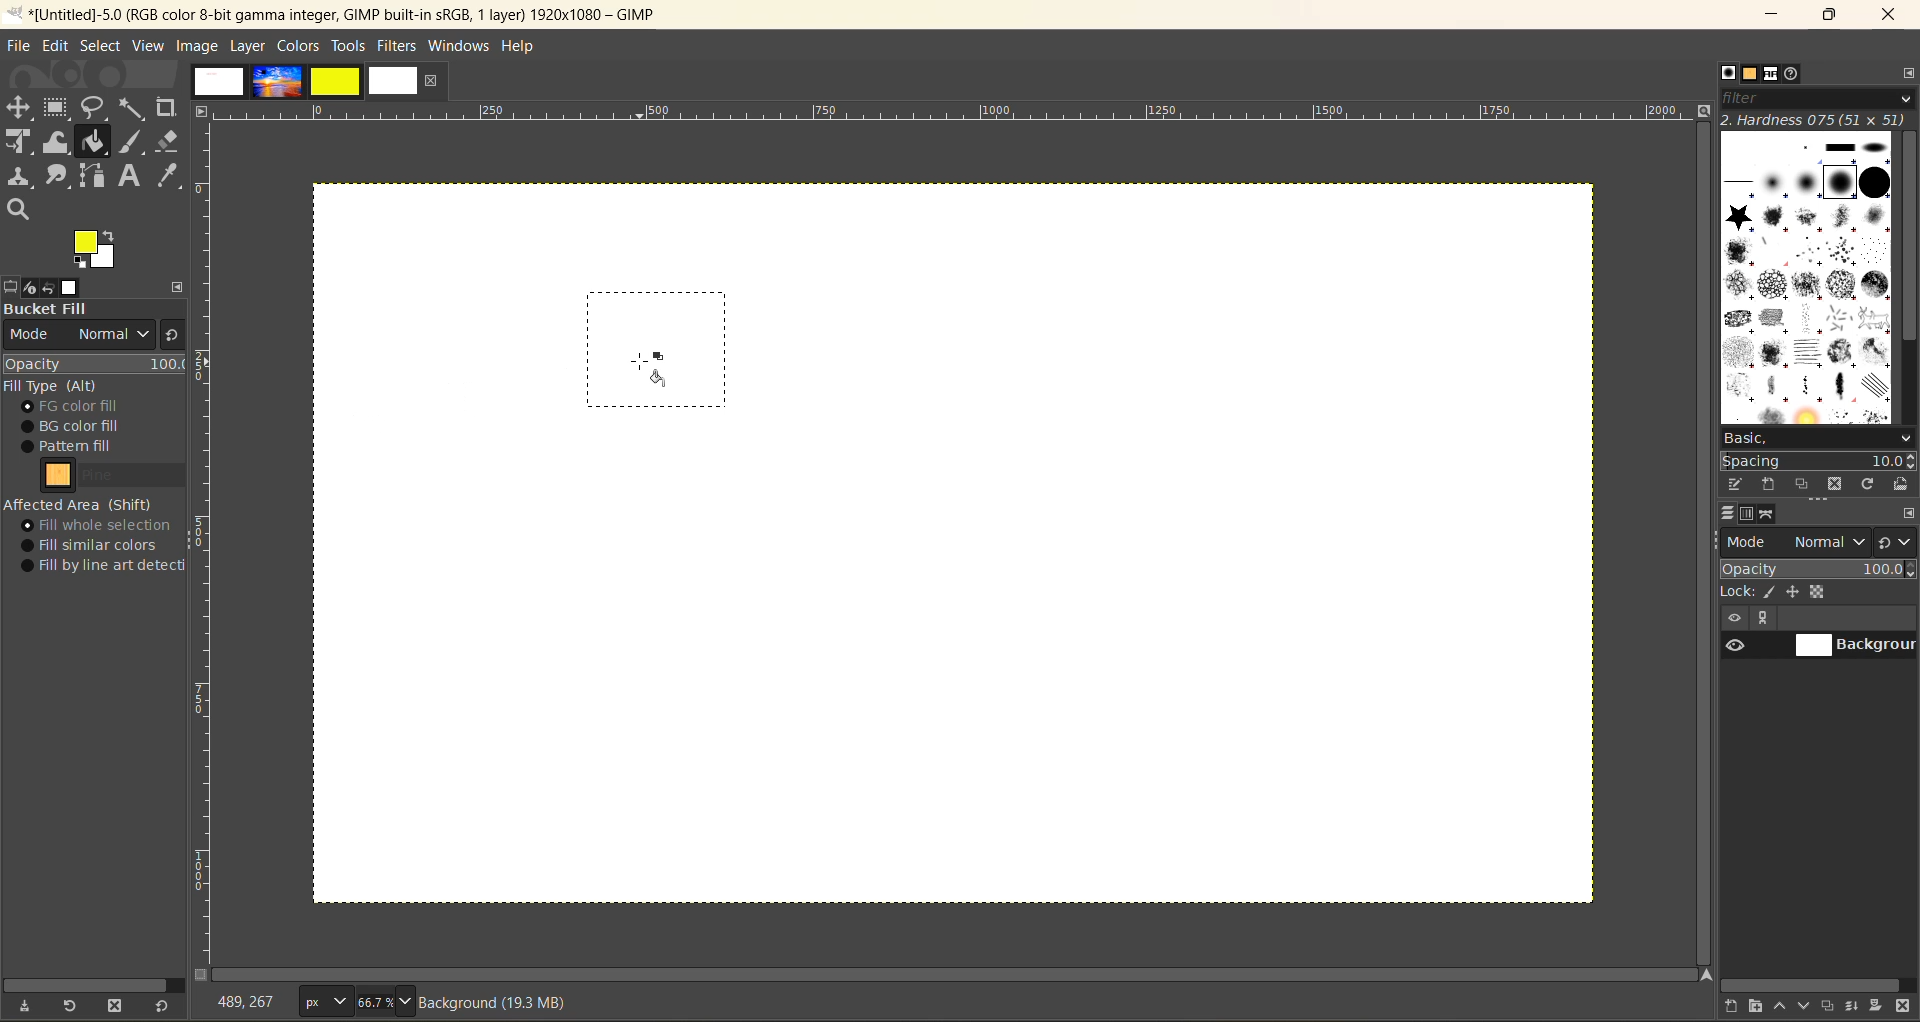 The image size is (1920, 1022). What do you see at coordinates (249, 998) in the screenshot?
I see `489, 267` at bounding box center [249, 998].